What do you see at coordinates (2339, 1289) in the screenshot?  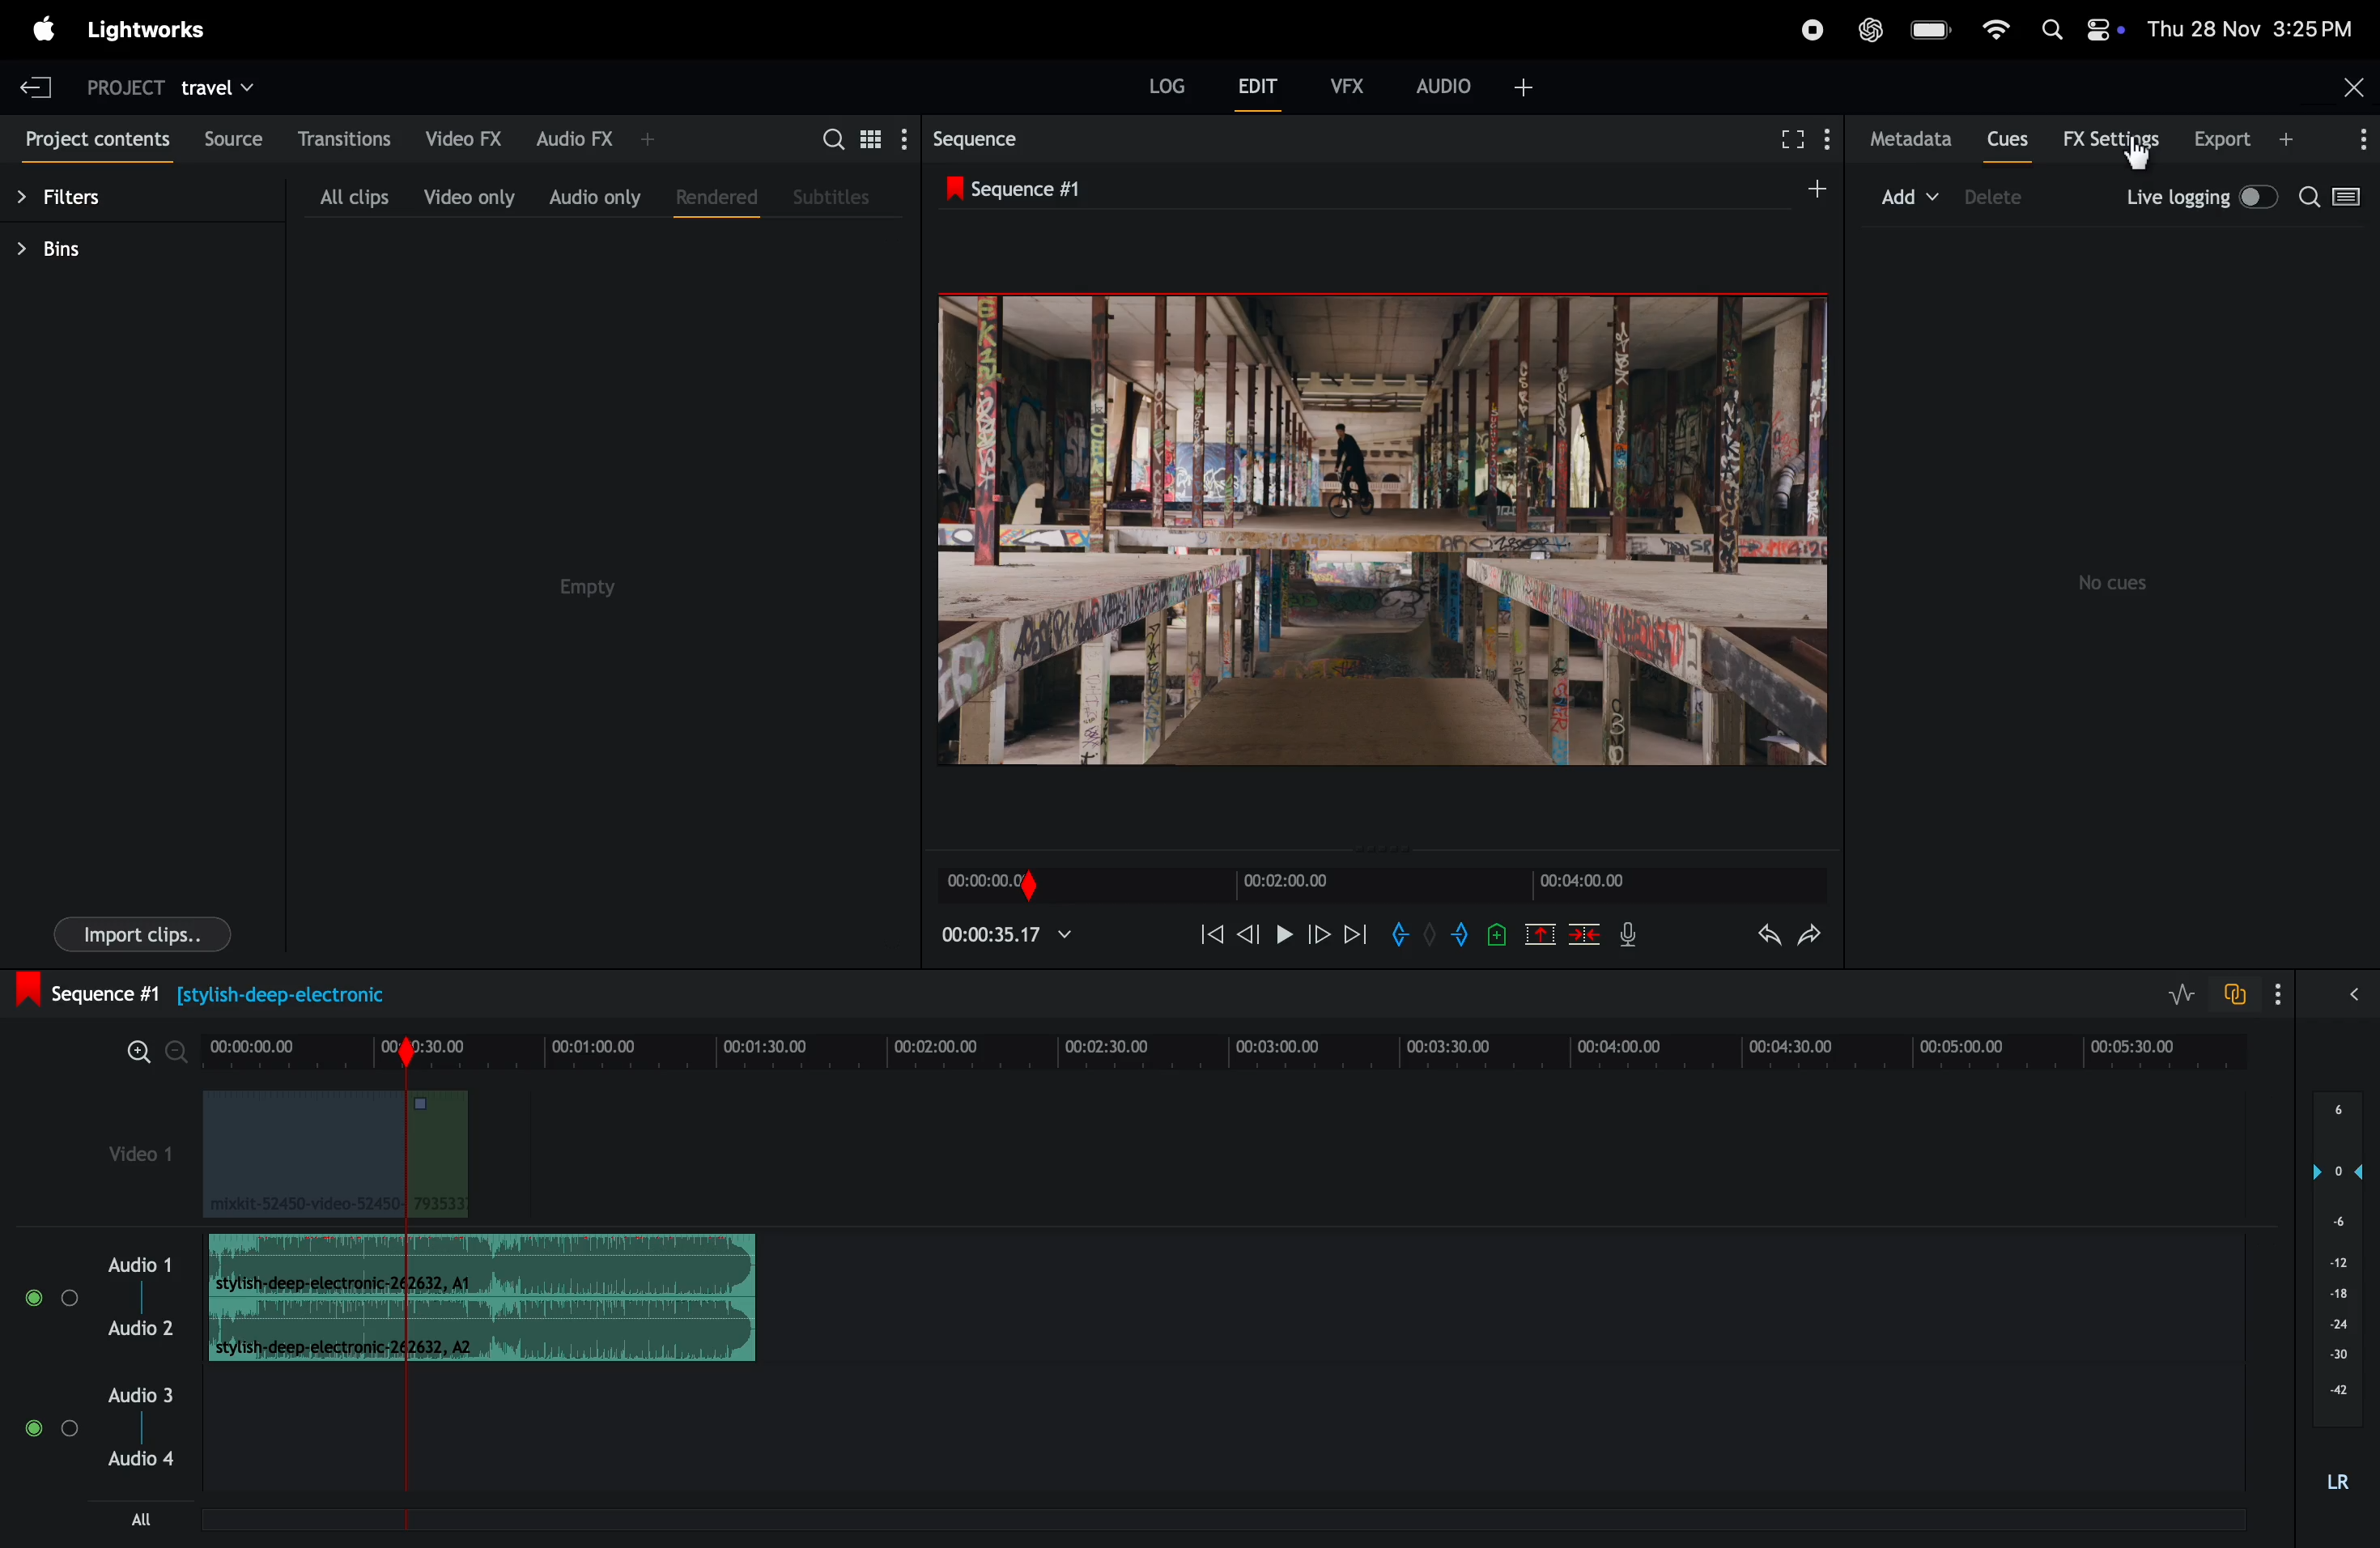 I see `audio level` at bounding box center [2339, 1289].